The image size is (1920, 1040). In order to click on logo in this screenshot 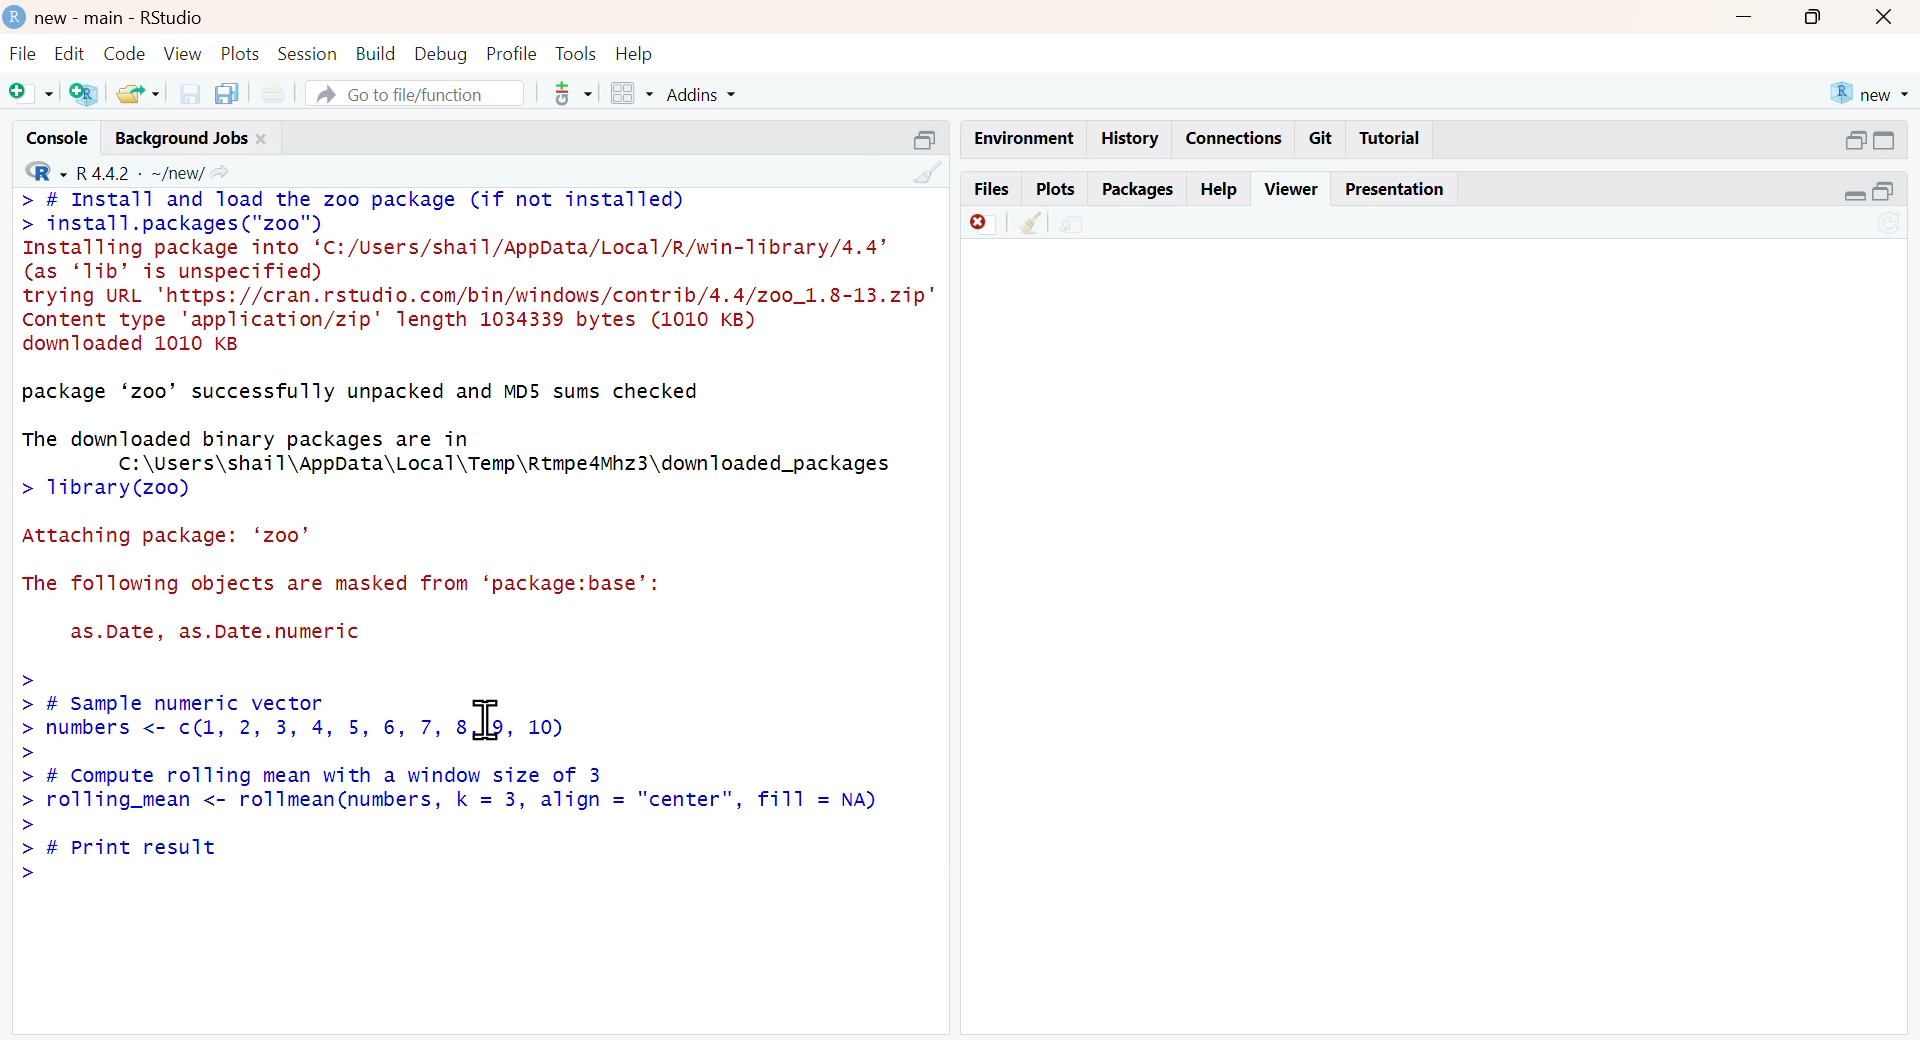, I will do `click(14, 19)`.